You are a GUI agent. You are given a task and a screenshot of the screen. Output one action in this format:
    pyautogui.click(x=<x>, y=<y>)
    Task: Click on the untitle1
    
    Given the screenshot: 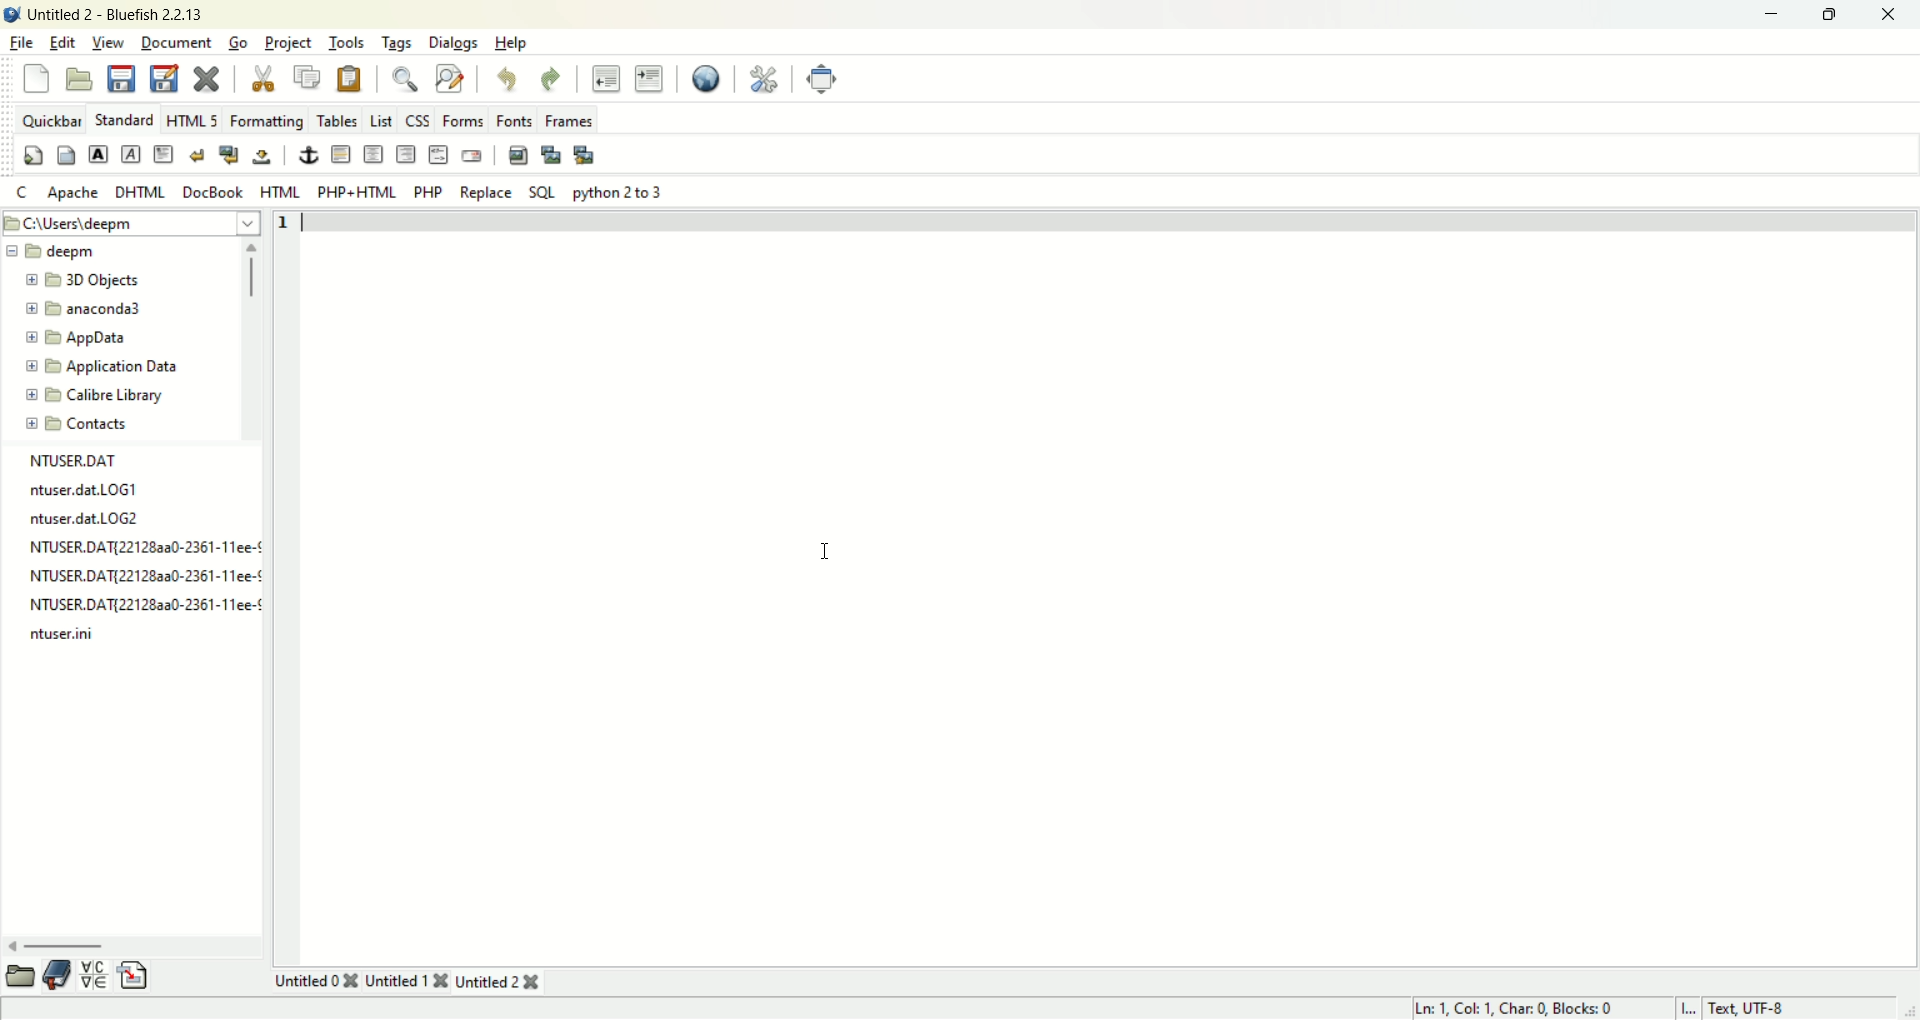 What is the action you would take?
    pyautogui.click(x=405, y=981)
    